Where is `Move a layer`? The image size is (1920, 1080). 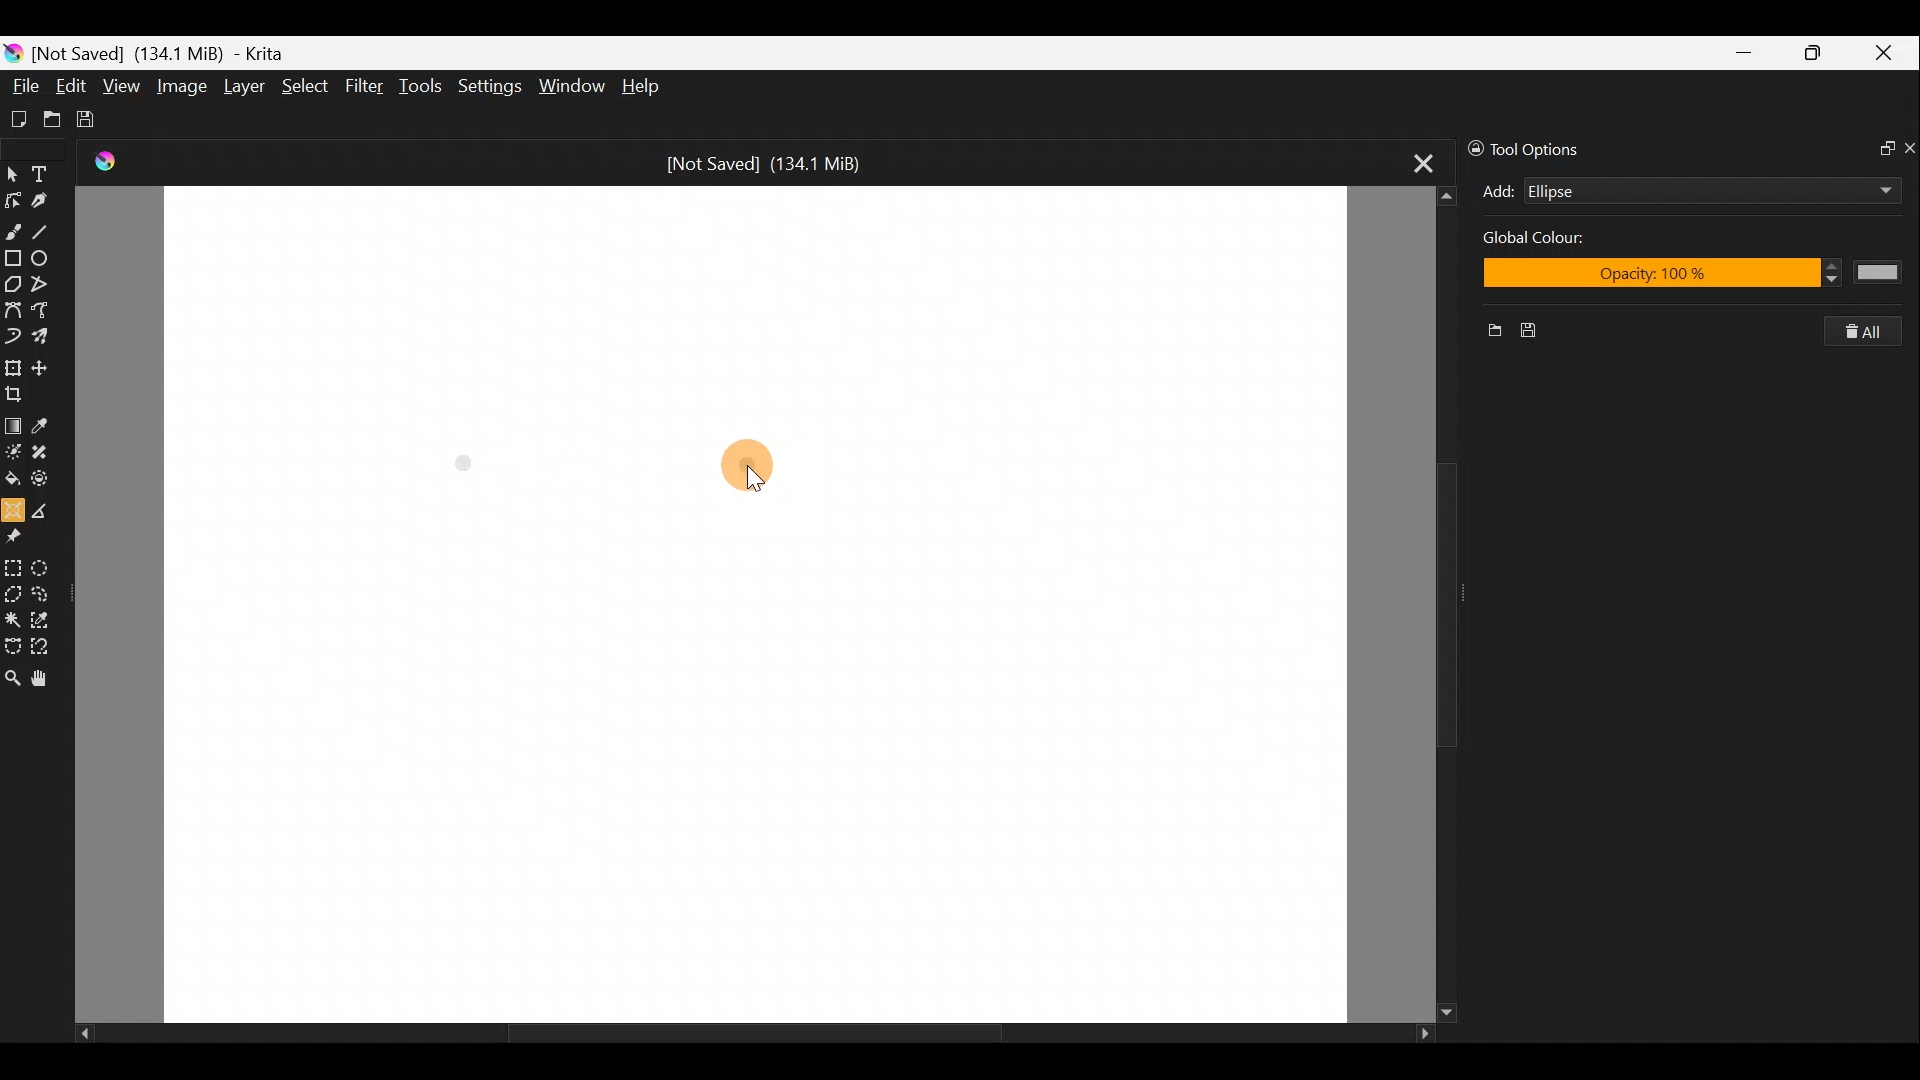 Move a layer is located at coordinates (44, 364).